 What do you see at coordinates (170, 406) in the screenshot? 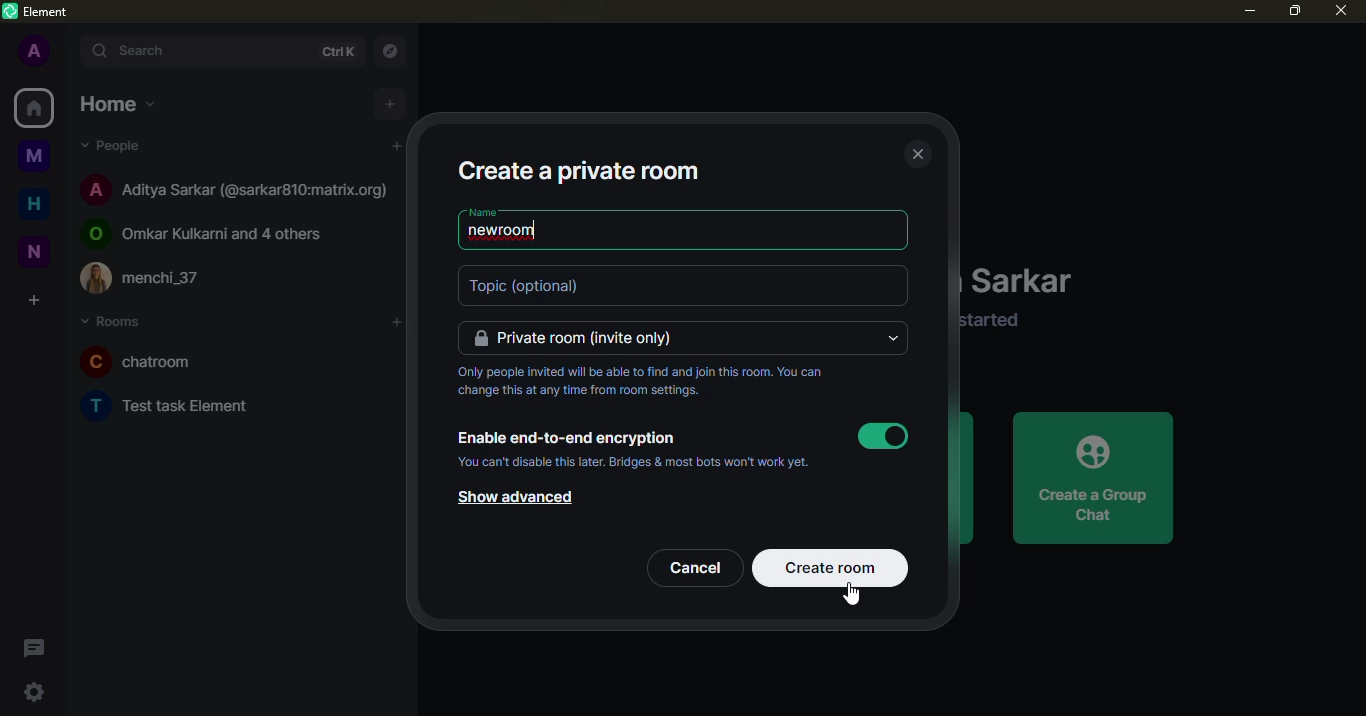
I see `Test task Element.` at bounding box center [170, 406].